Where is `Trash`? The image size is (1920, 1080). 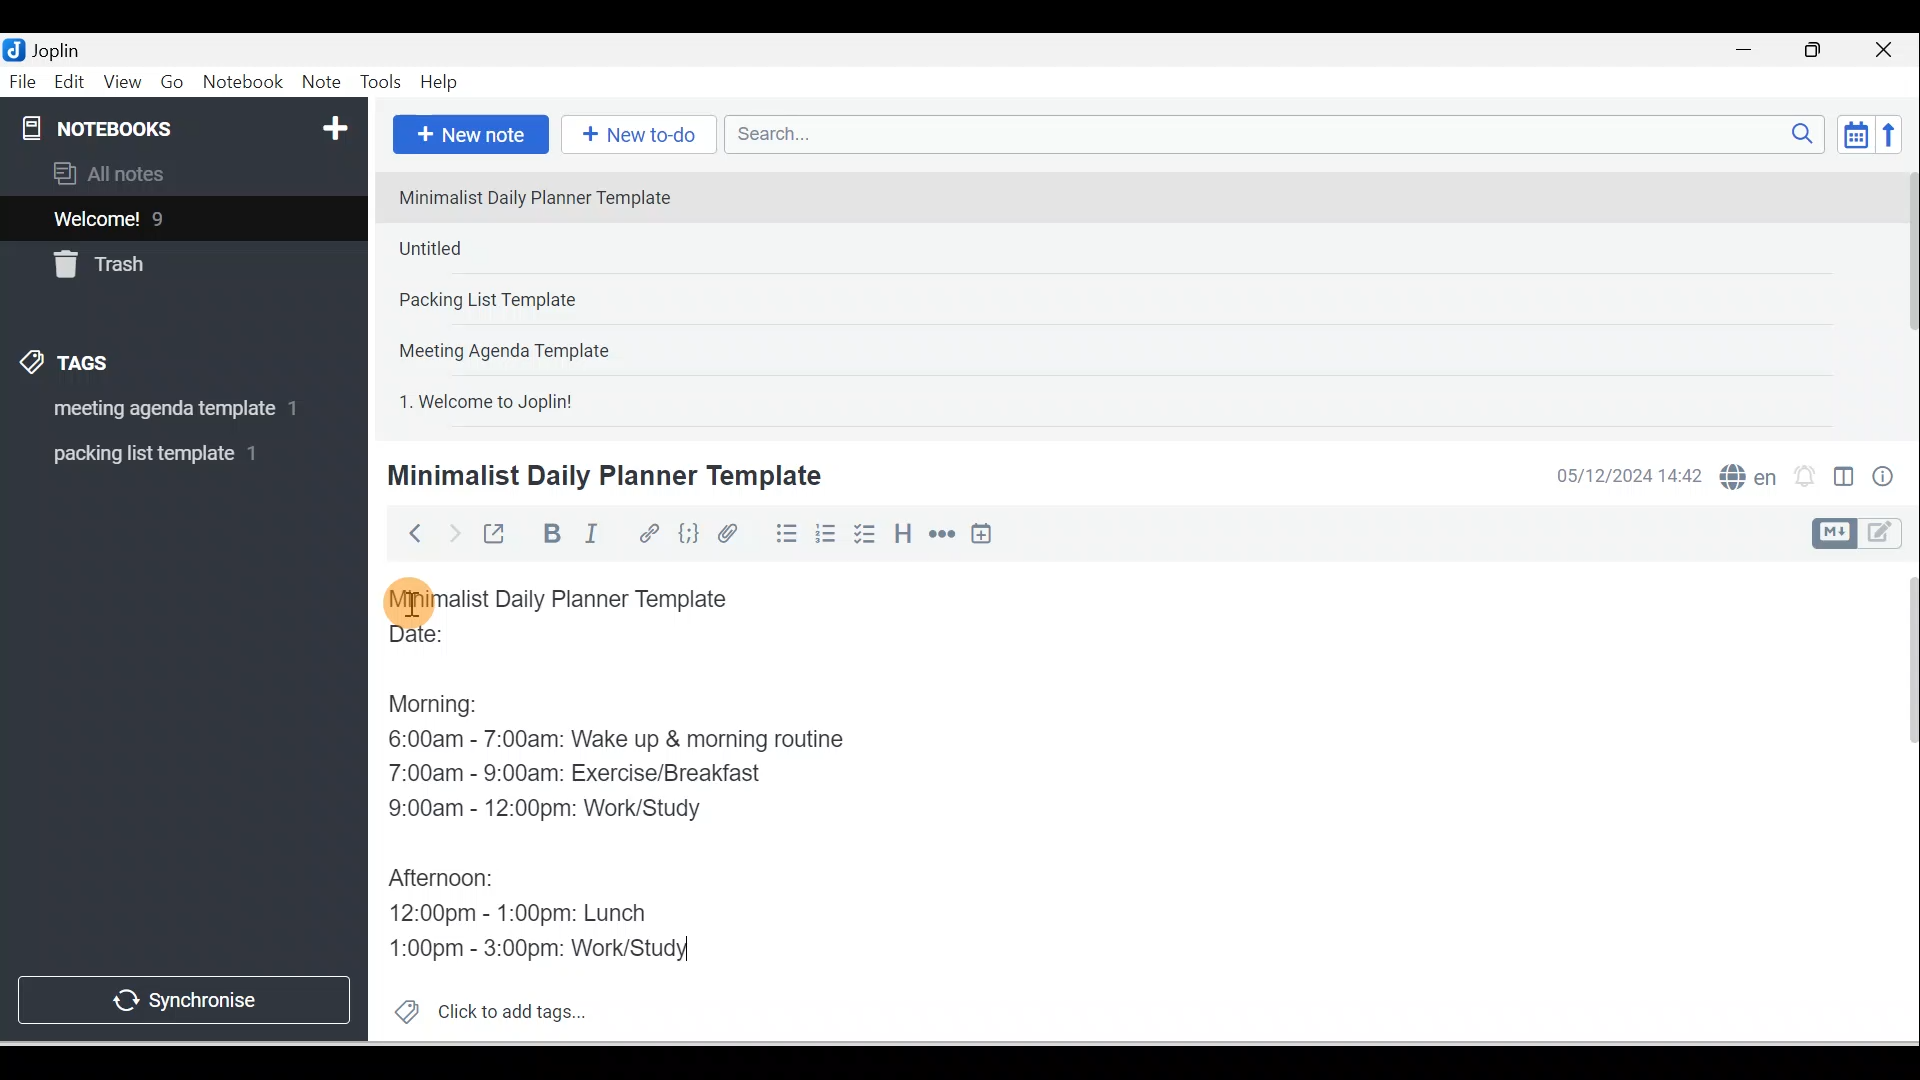
Trash is located at coordinates (147, 259).